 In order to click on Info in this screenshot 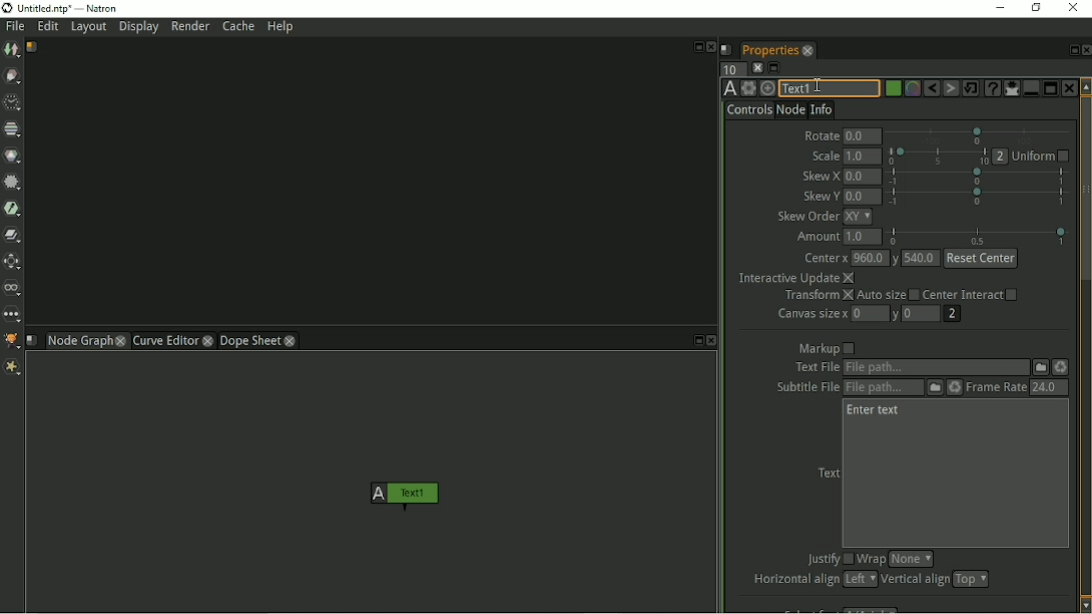, I will do `click(822, 108)`.